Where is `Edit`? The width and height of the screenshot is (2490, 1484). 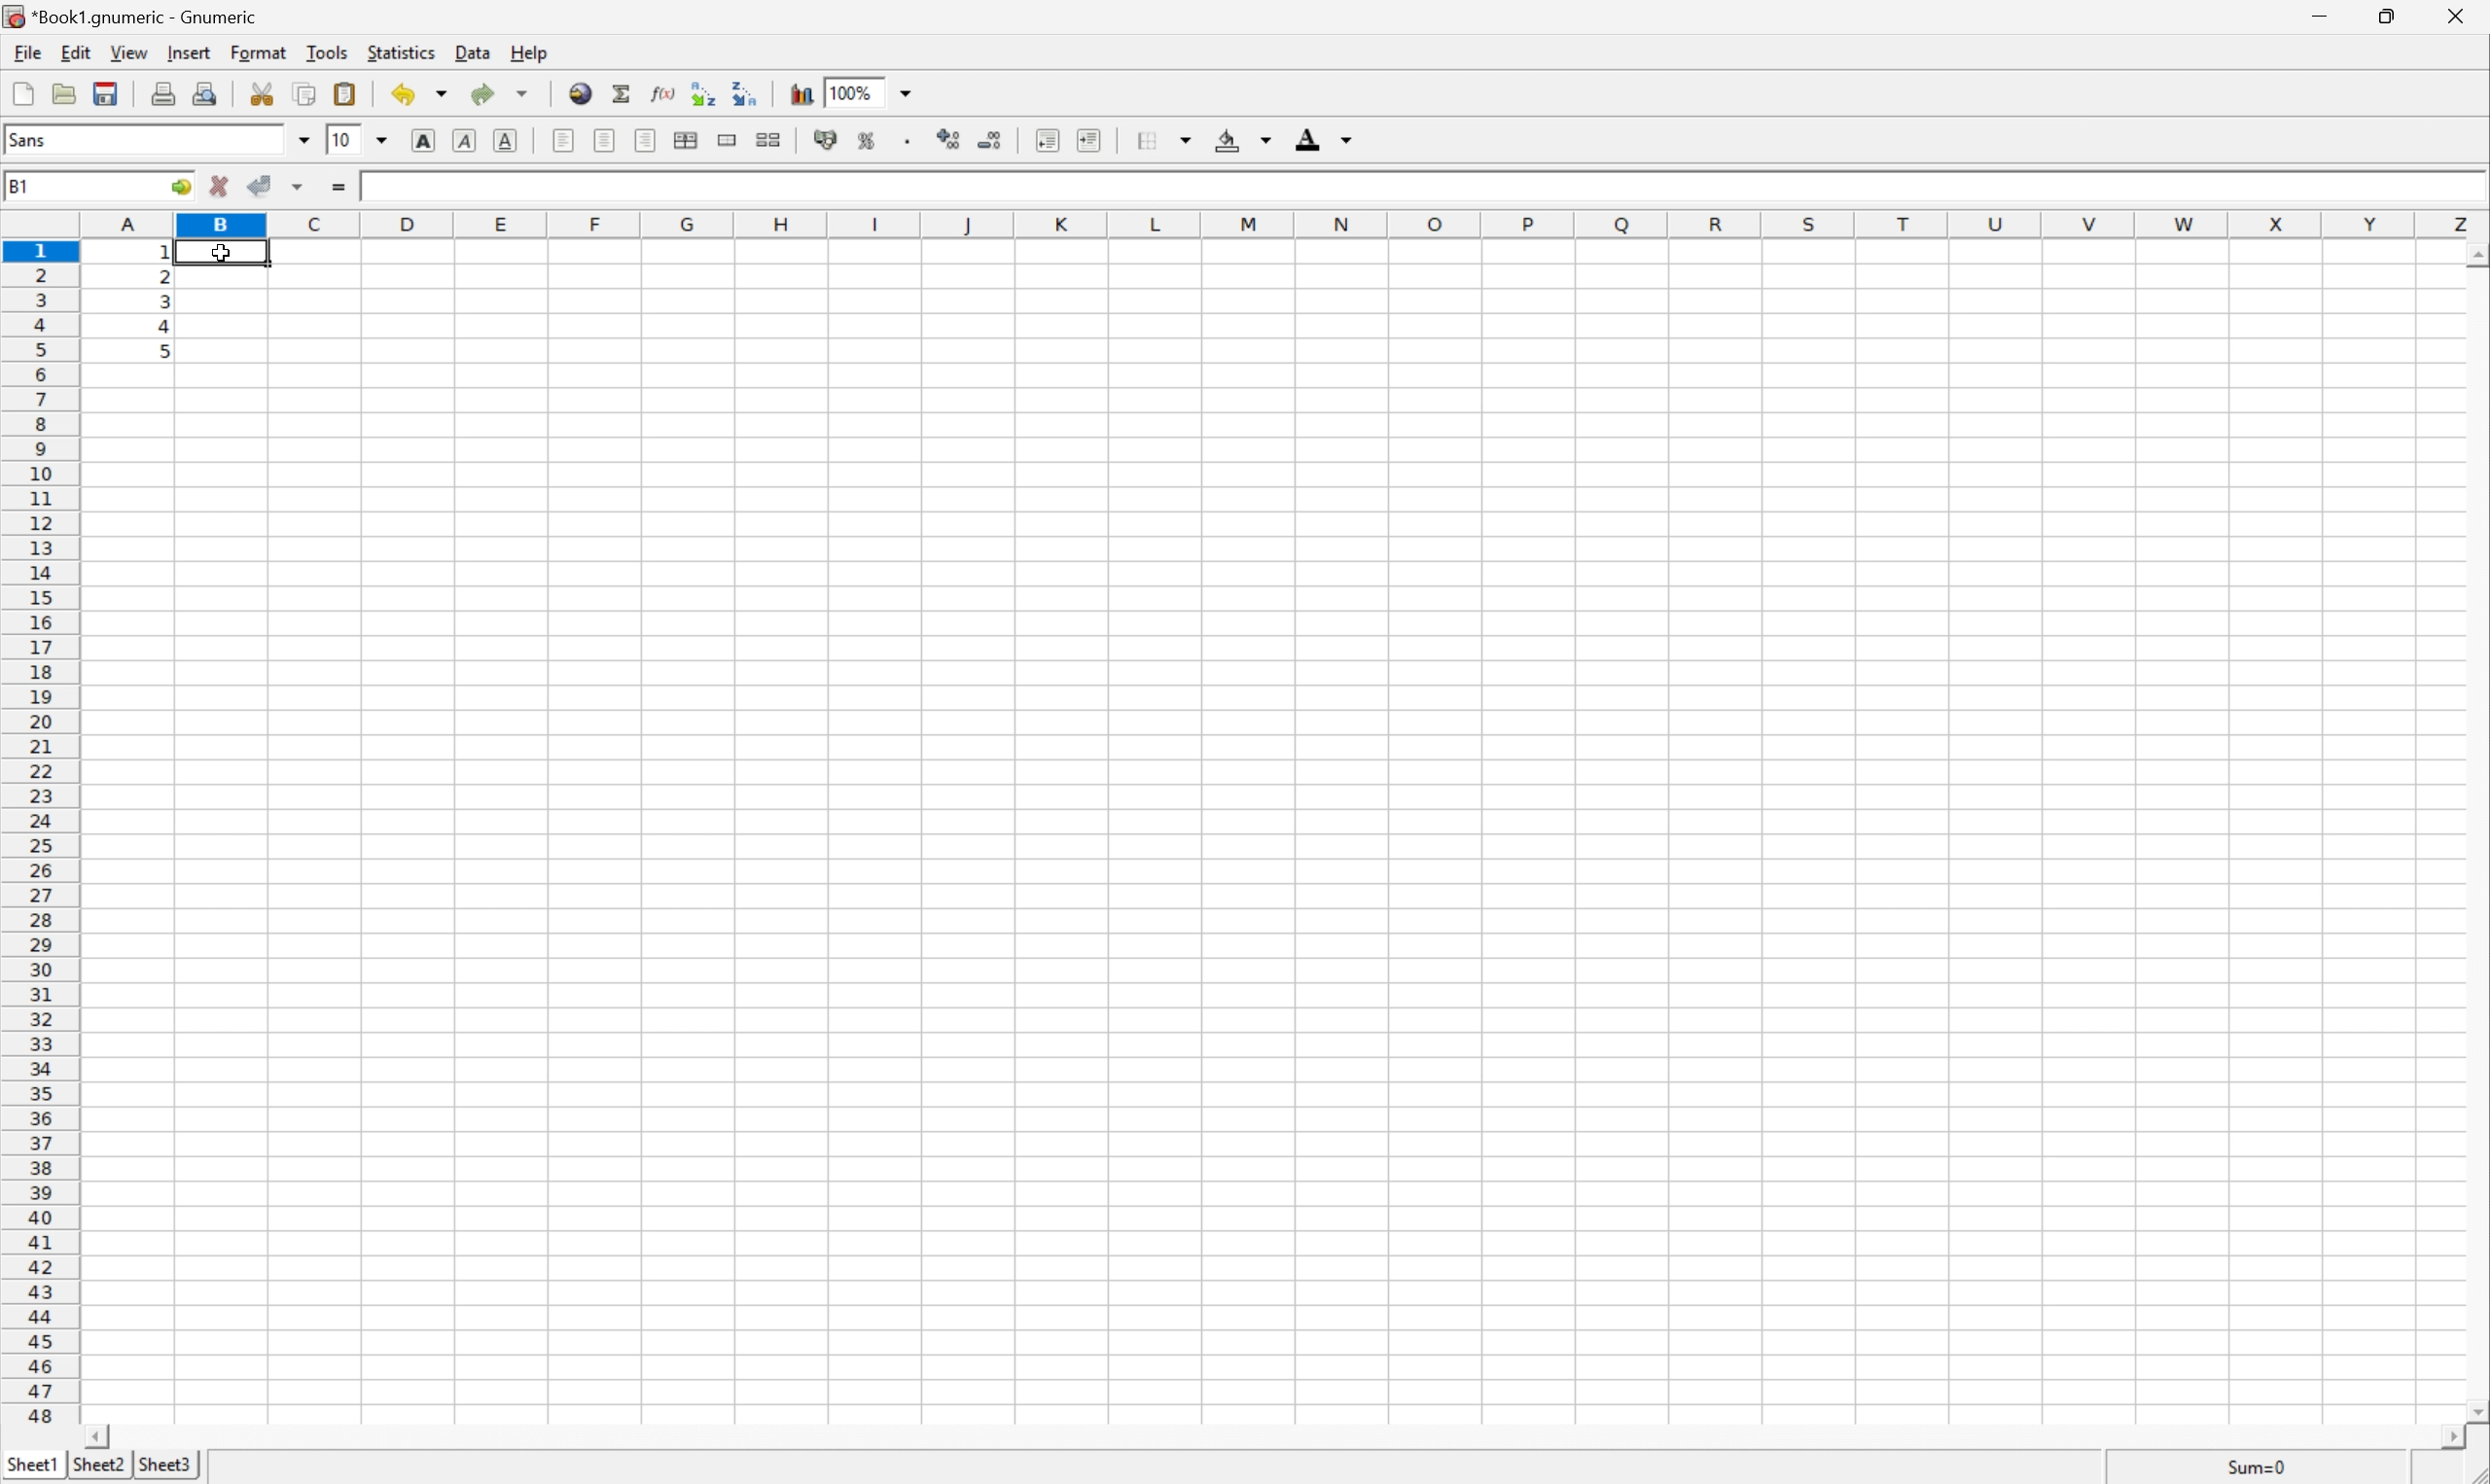 Edit is located at coordinates (78, 51).